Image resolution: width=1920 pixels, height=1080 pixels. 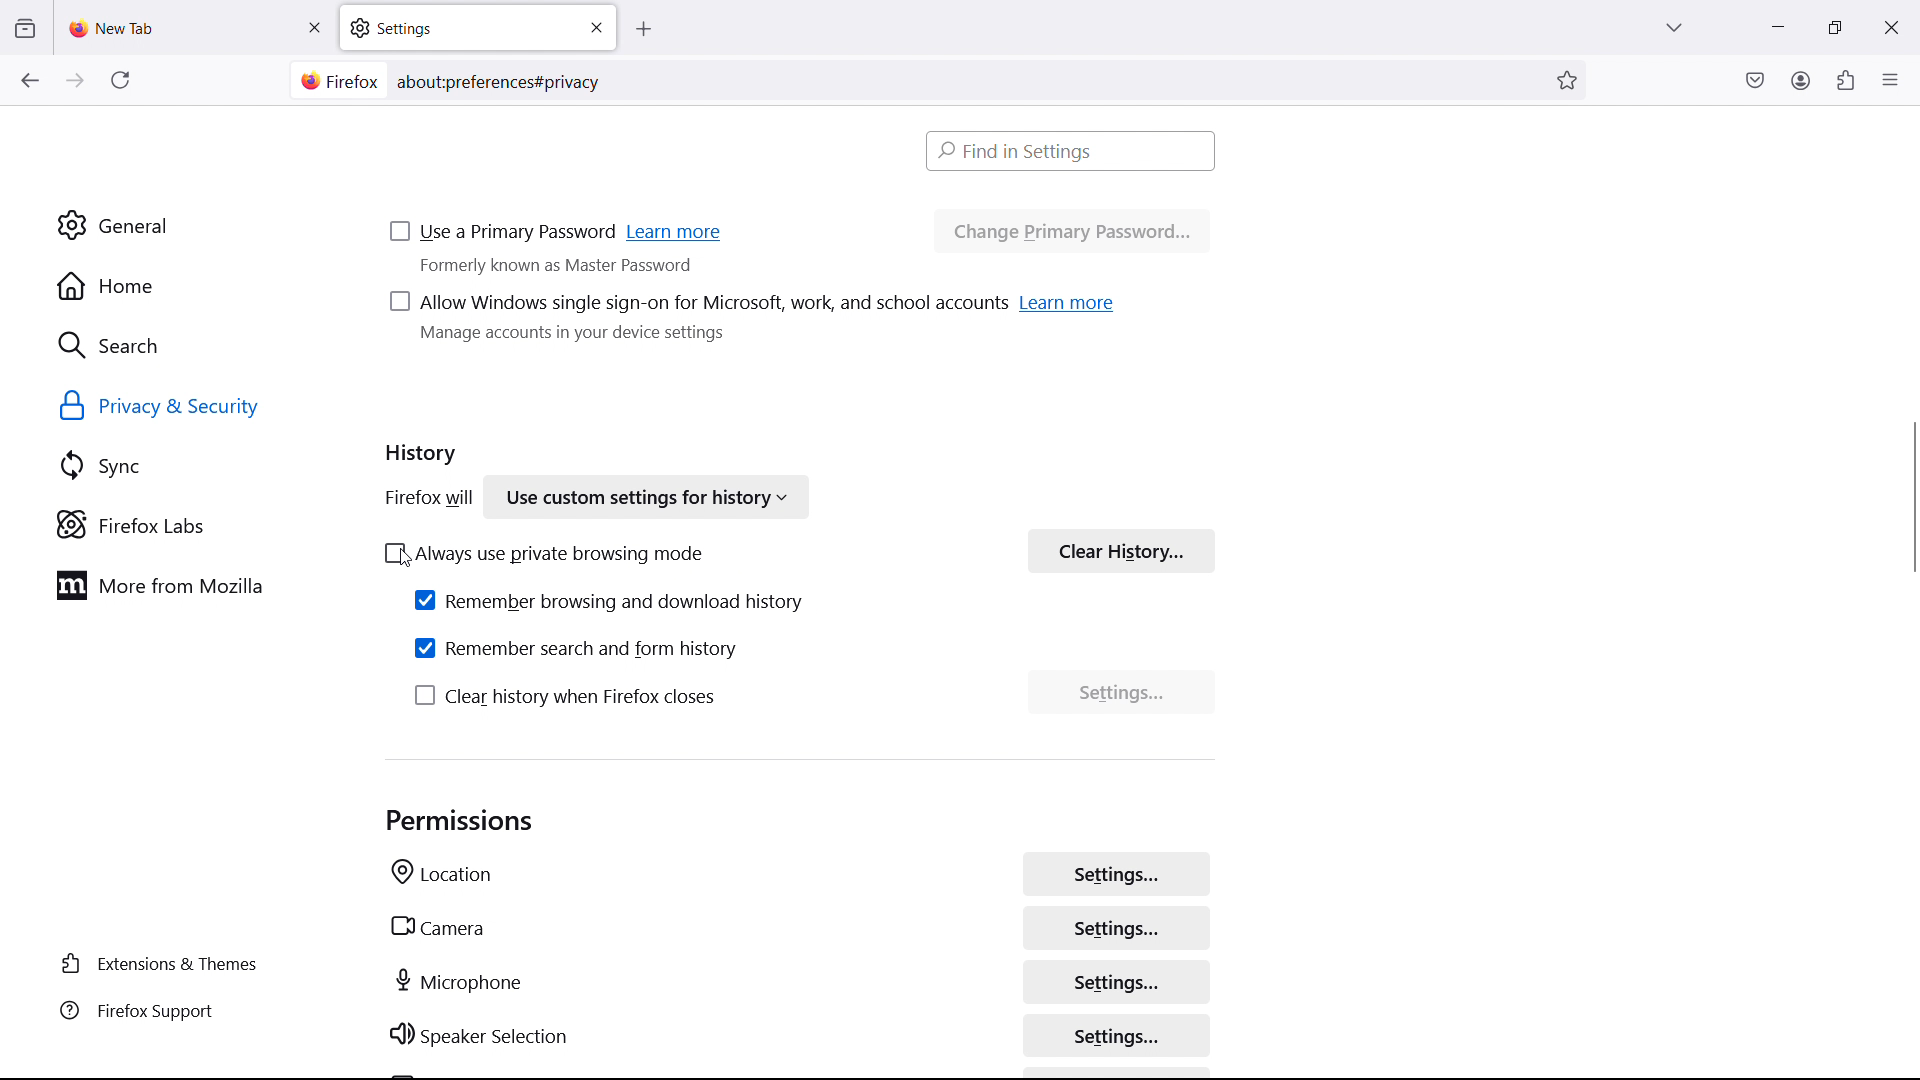 What do you see at coordinates (695, 305) in the screenshot?
I see `allow windows single sign-in fpr microsoft, work, and school accounts checkbox` at bounding box center [695, 305].